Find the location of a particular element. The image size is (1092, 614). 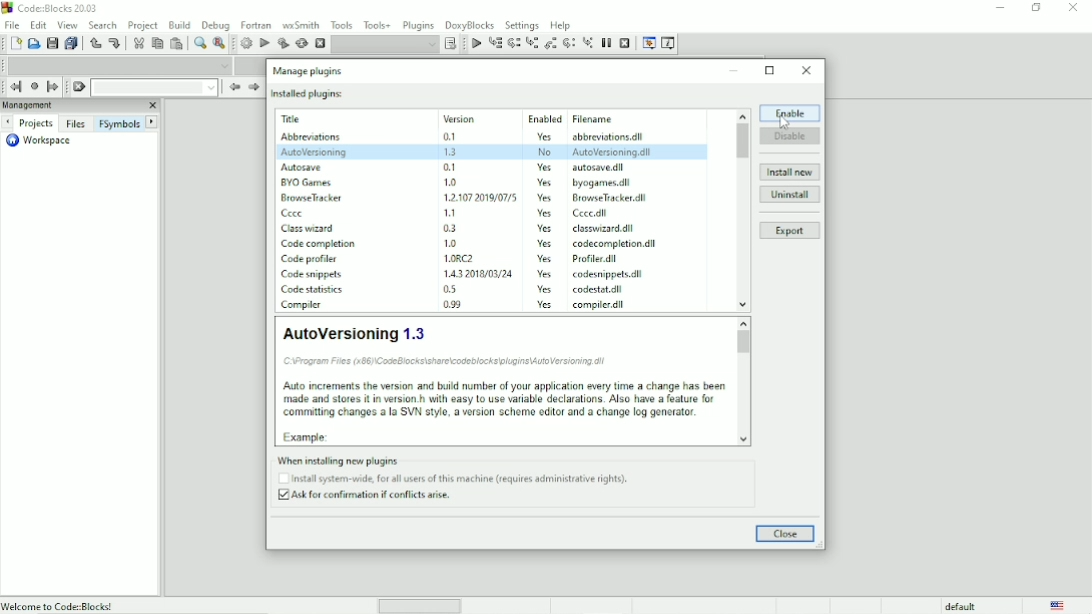

plugin is located at coordinates (311, 197).